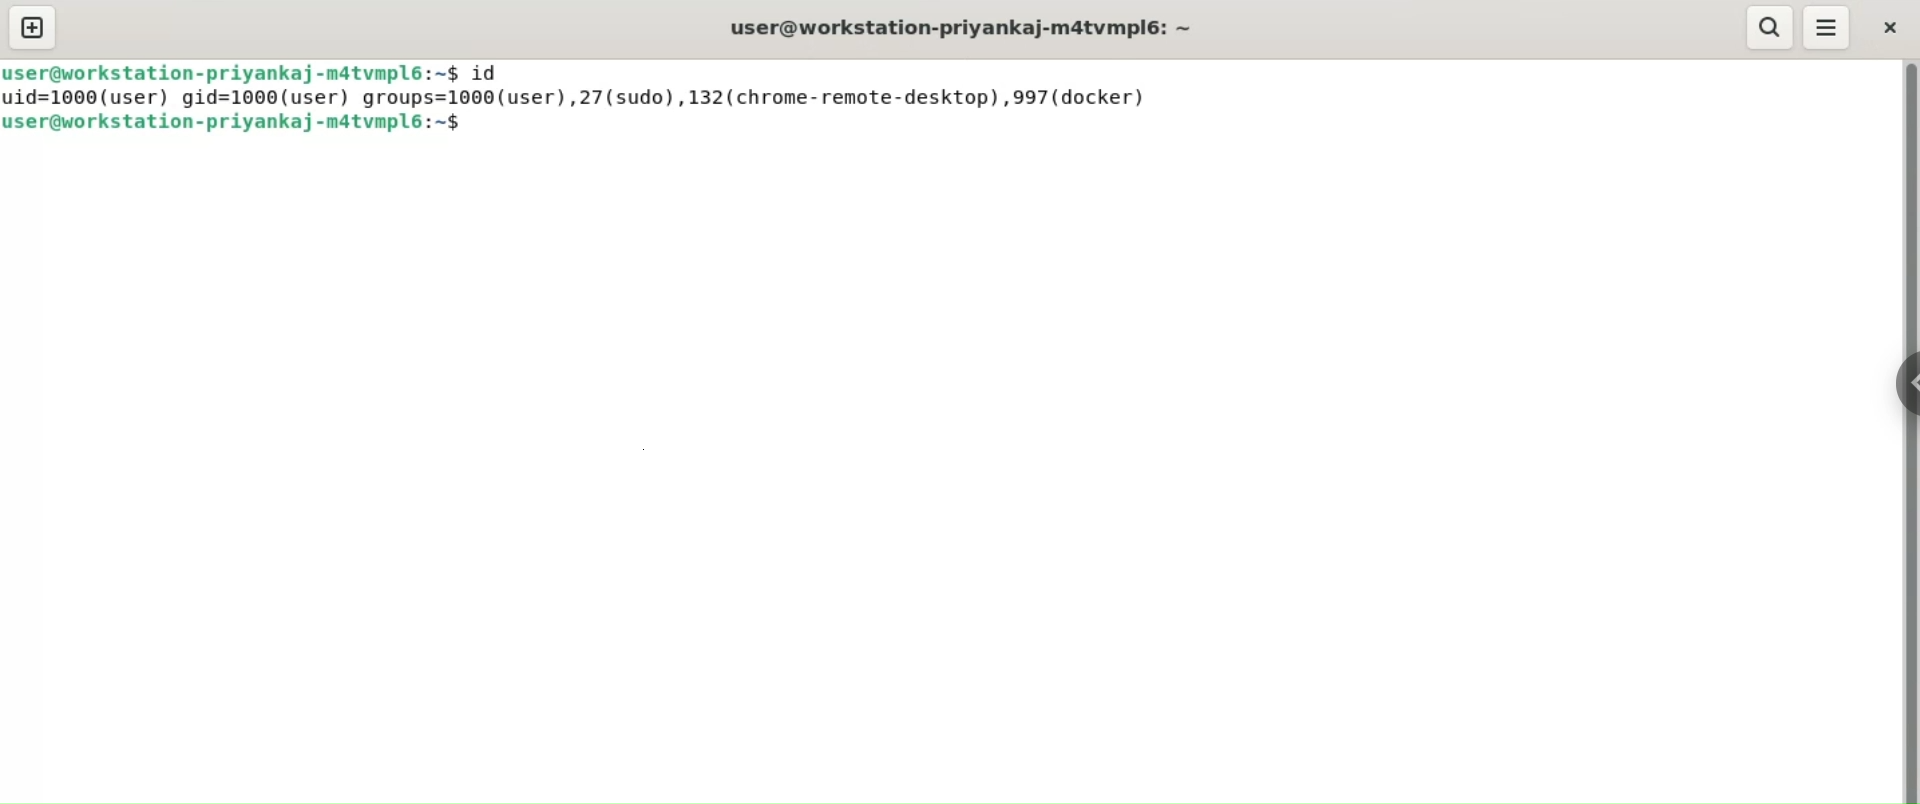 Image resolution: width=1920 pixels, height=804 pixels. Describe the element at coordinates (237, 122) in the screenshot. I see `shell prompt:  user@workstation-priyankaj-m4tvmpl6: ~$` at that location.